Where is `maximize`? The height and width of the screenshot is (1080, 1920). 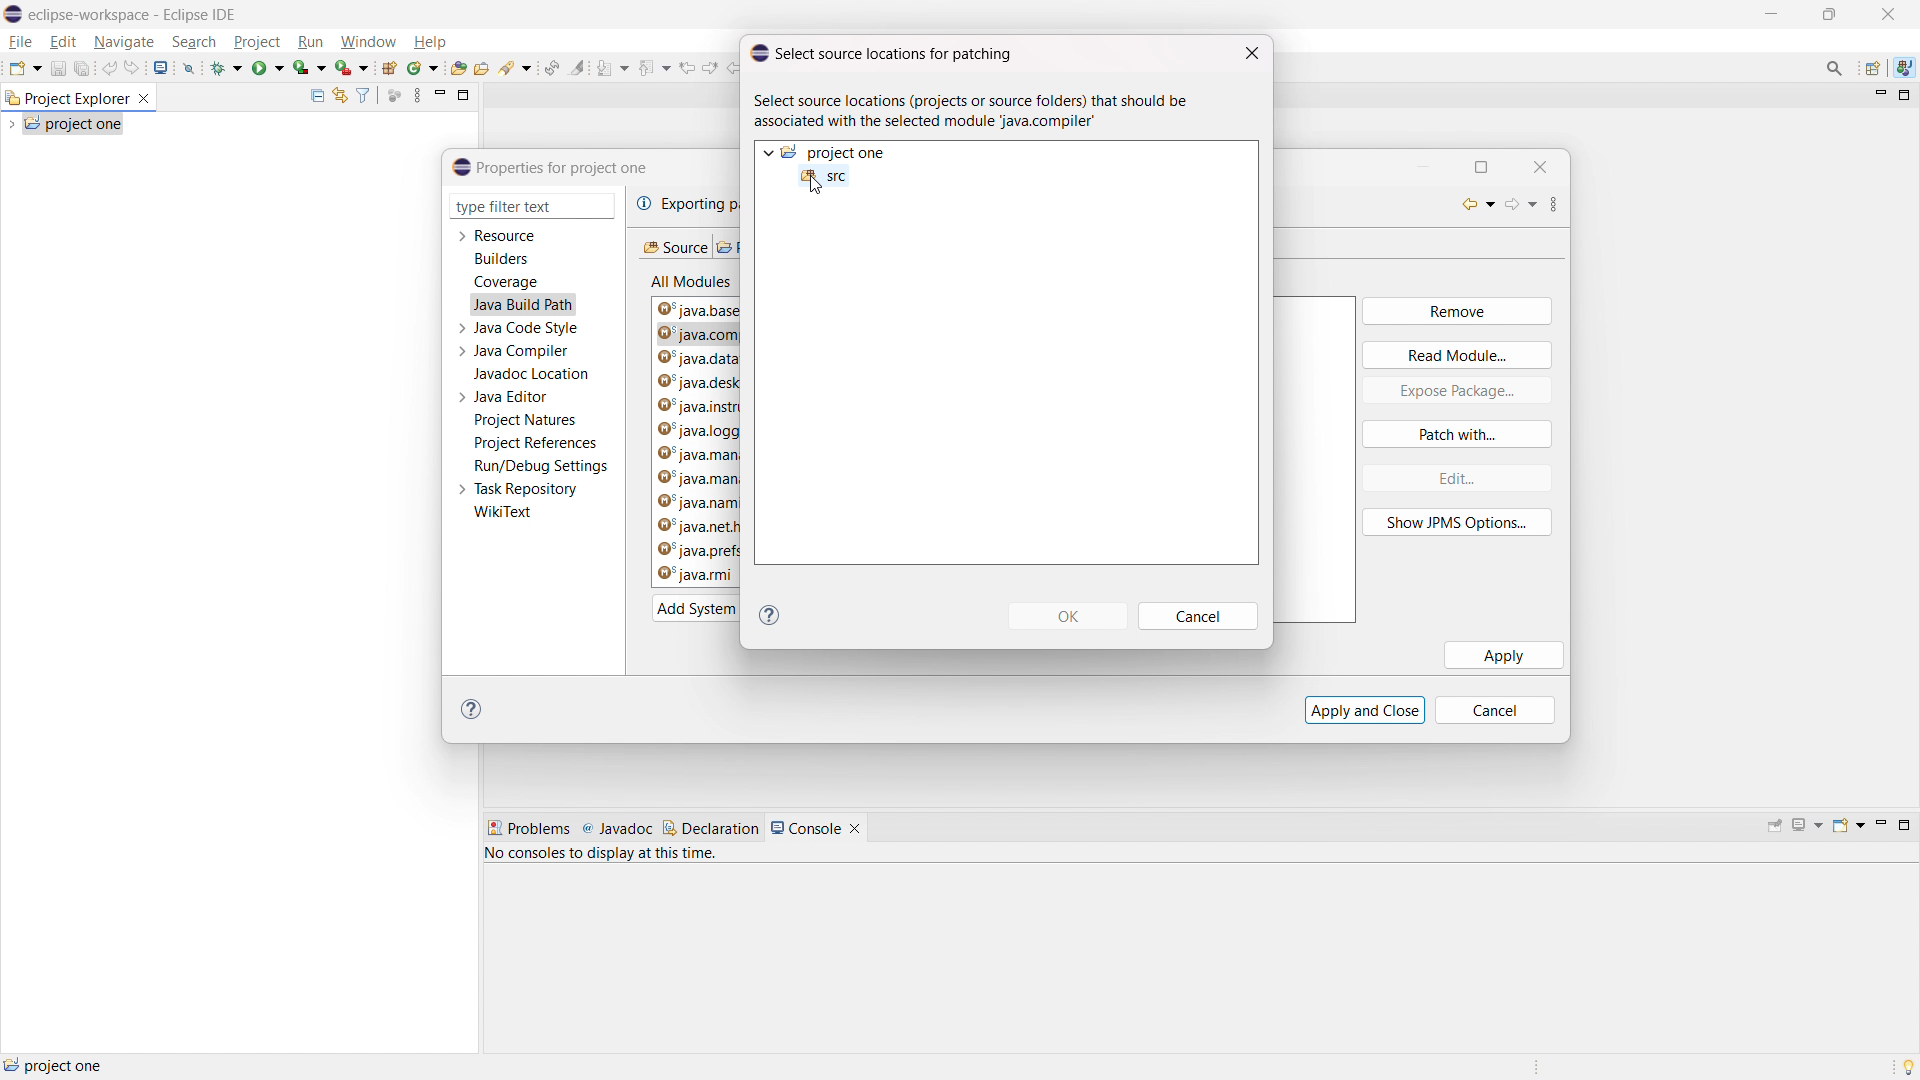
maximize is located at coordinates (464, 94).